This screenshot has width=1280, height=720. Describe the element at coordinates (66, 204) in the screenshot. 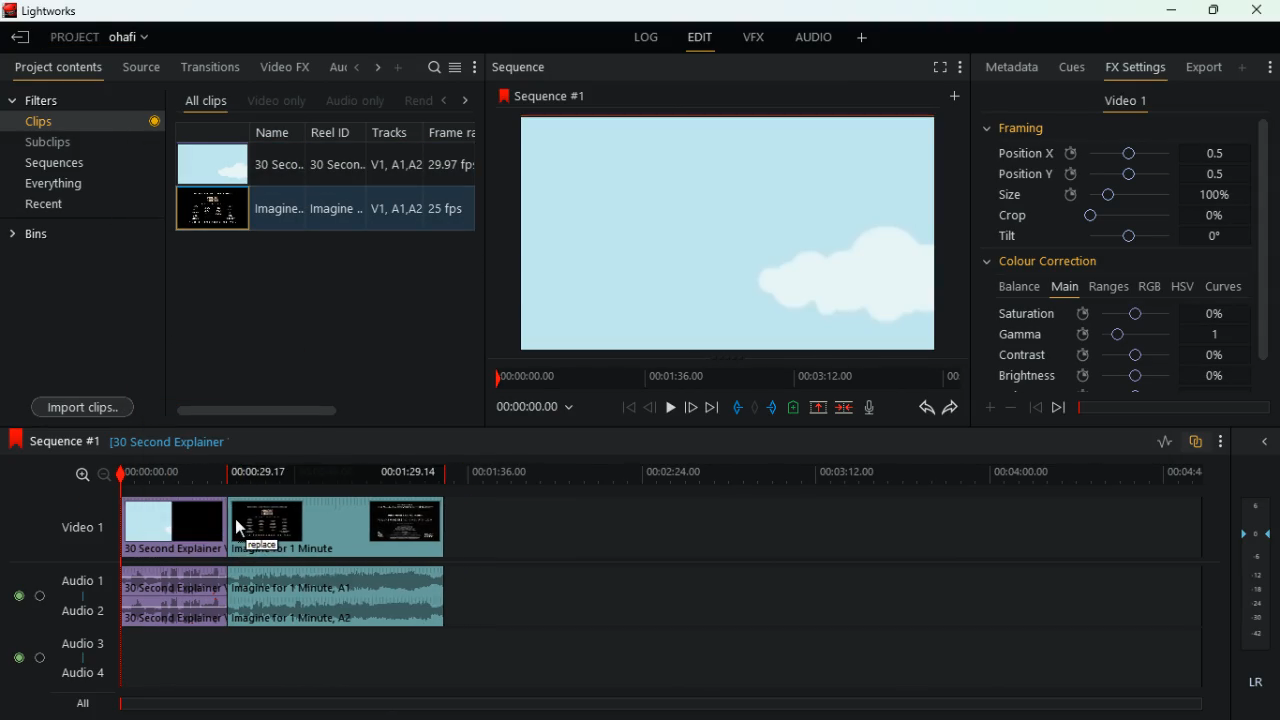

I see `recent` at that location.